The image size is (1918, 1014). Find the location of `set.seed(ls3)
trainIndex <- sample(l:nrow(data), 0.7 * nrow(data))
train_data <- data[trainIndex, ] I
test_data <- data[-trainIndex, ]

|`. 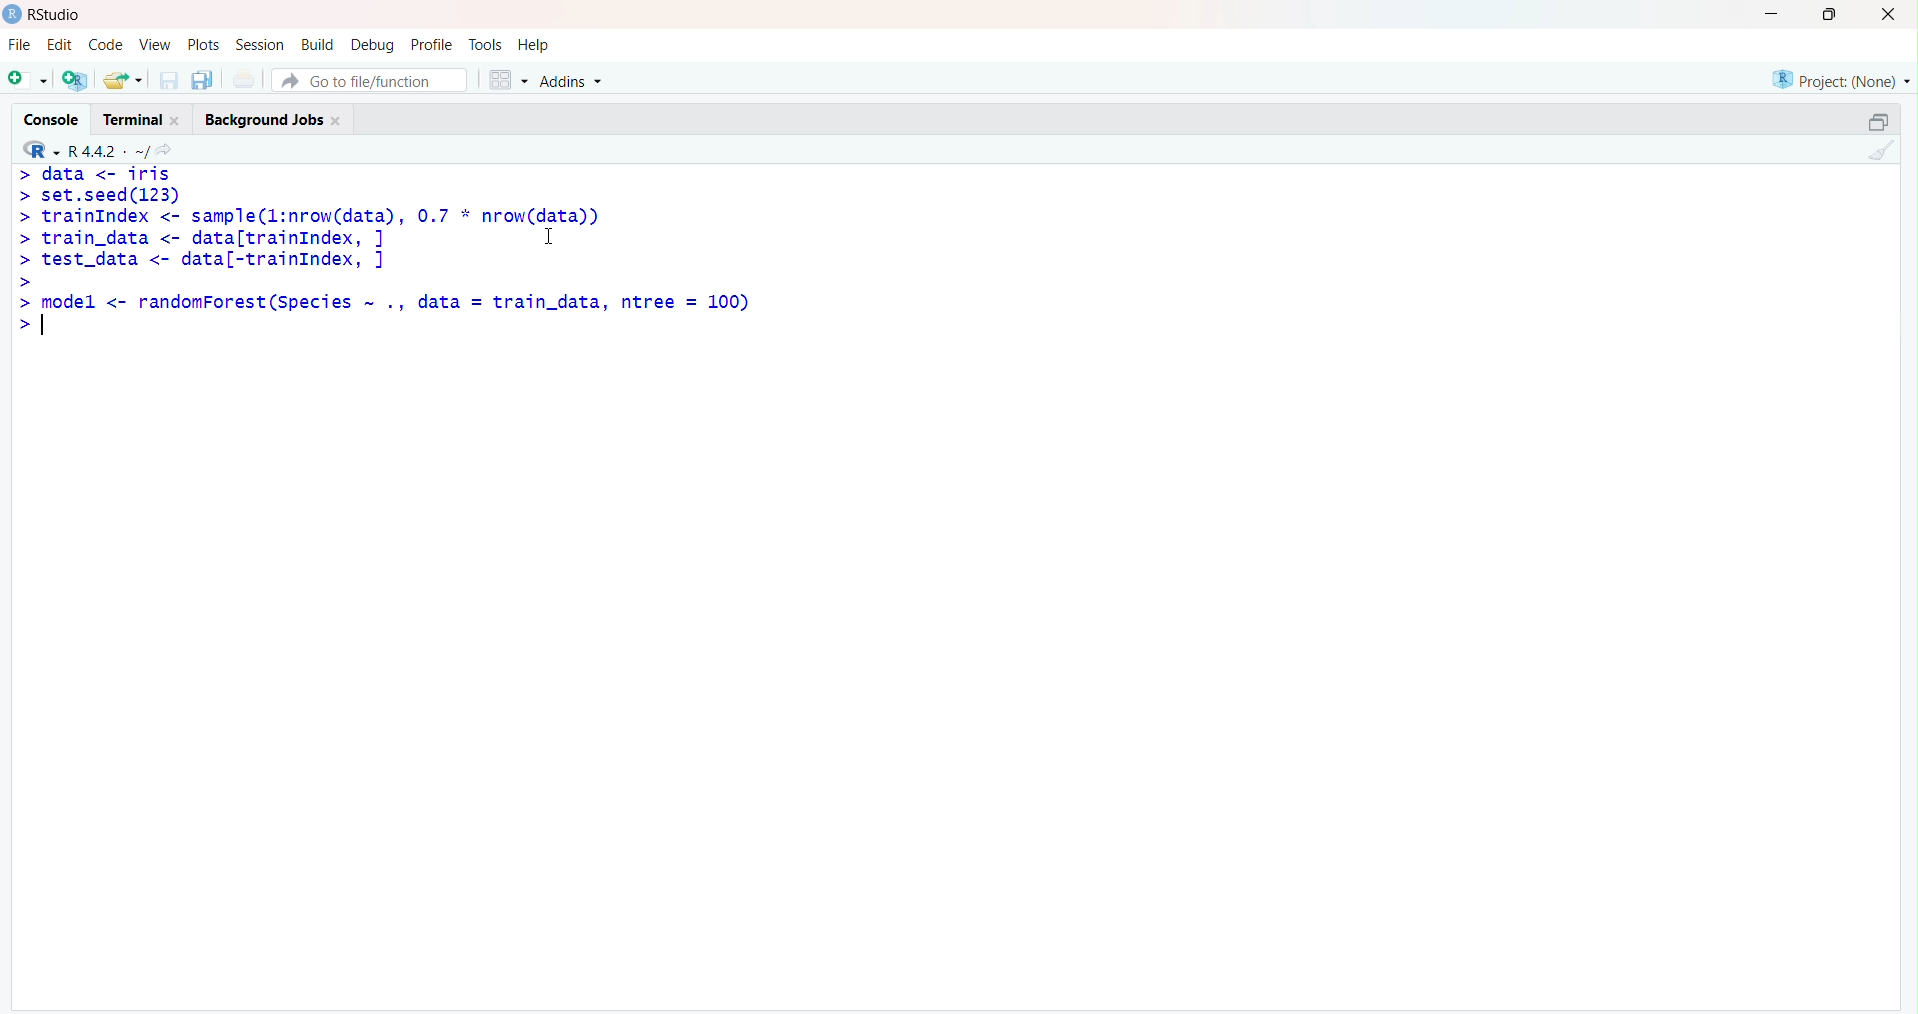

set.seed(ls3)
trainIndex <- sample(l:nrow(data), 0.7 * nrow(data))
train_data <- data[trainIndex, ] I
test_data <- data[-trainIndex, ]

| is located at coordinates (330, 228).